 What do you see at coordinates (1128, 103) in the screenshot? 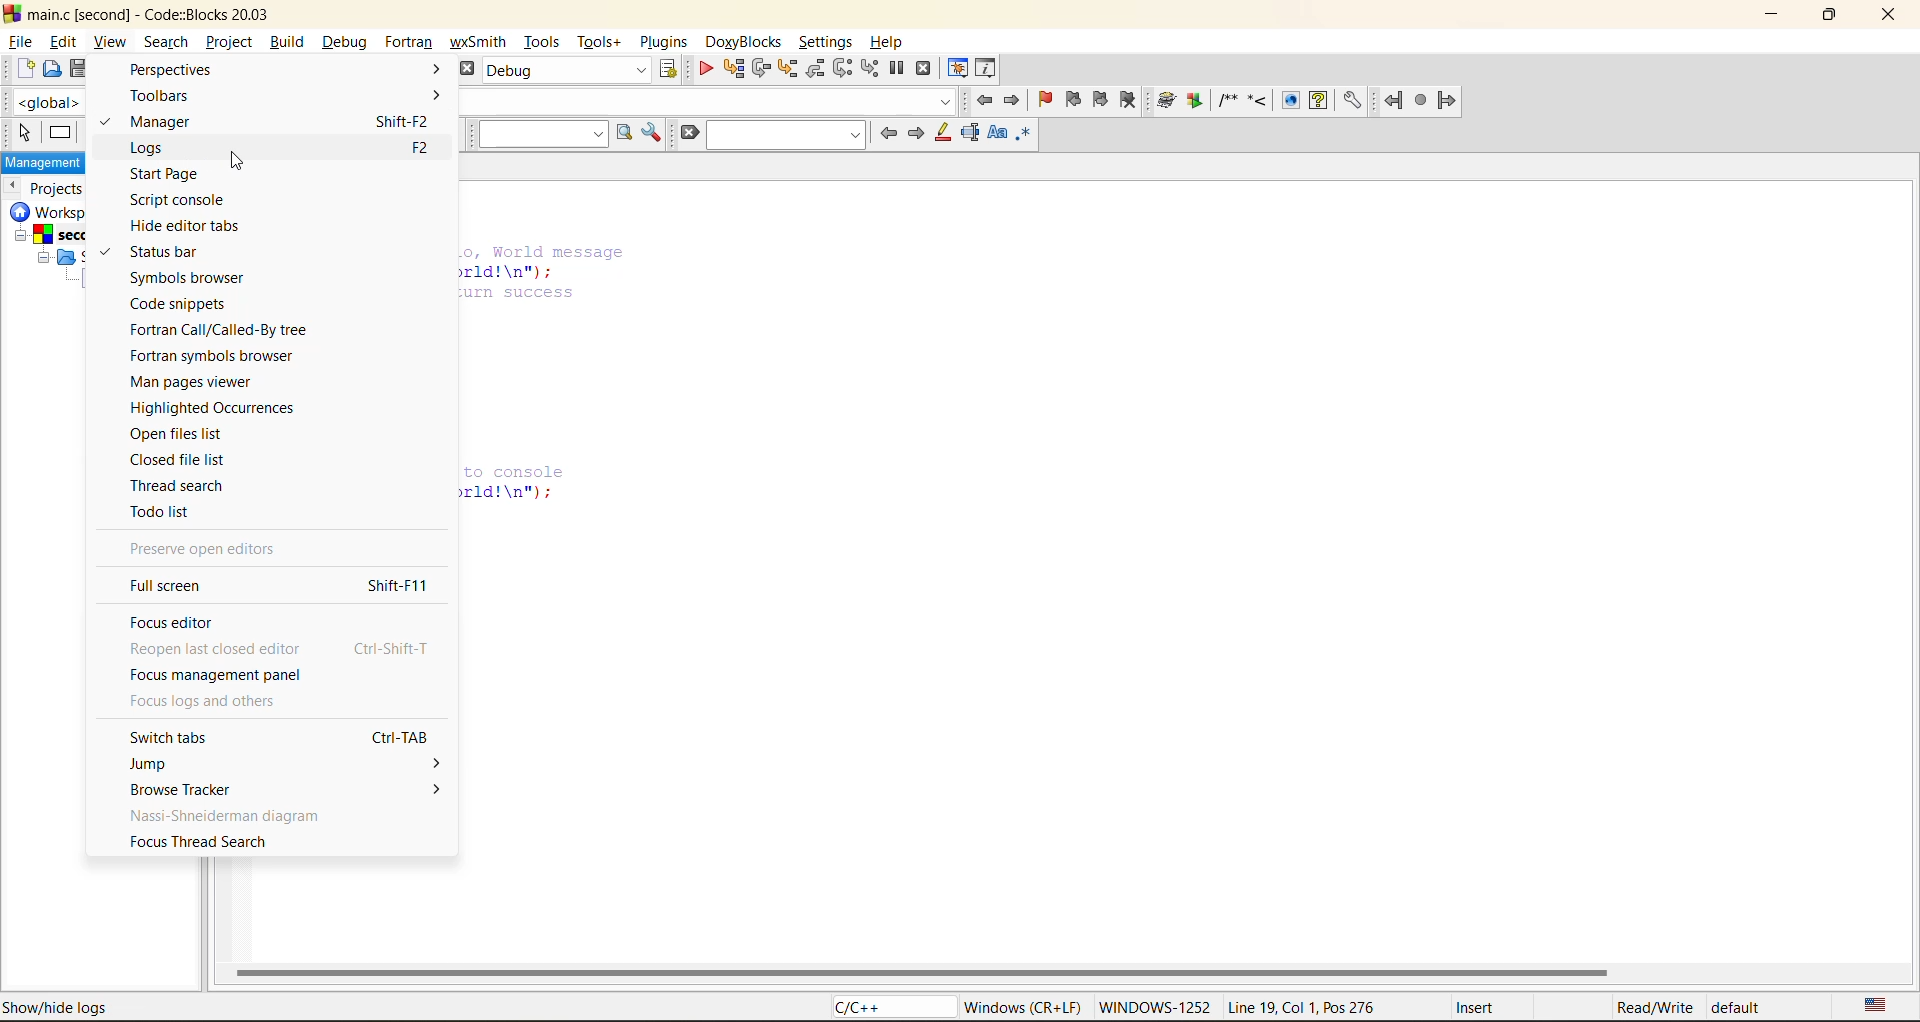
I see `clear bookmark` at bounding box center [1128, 103].